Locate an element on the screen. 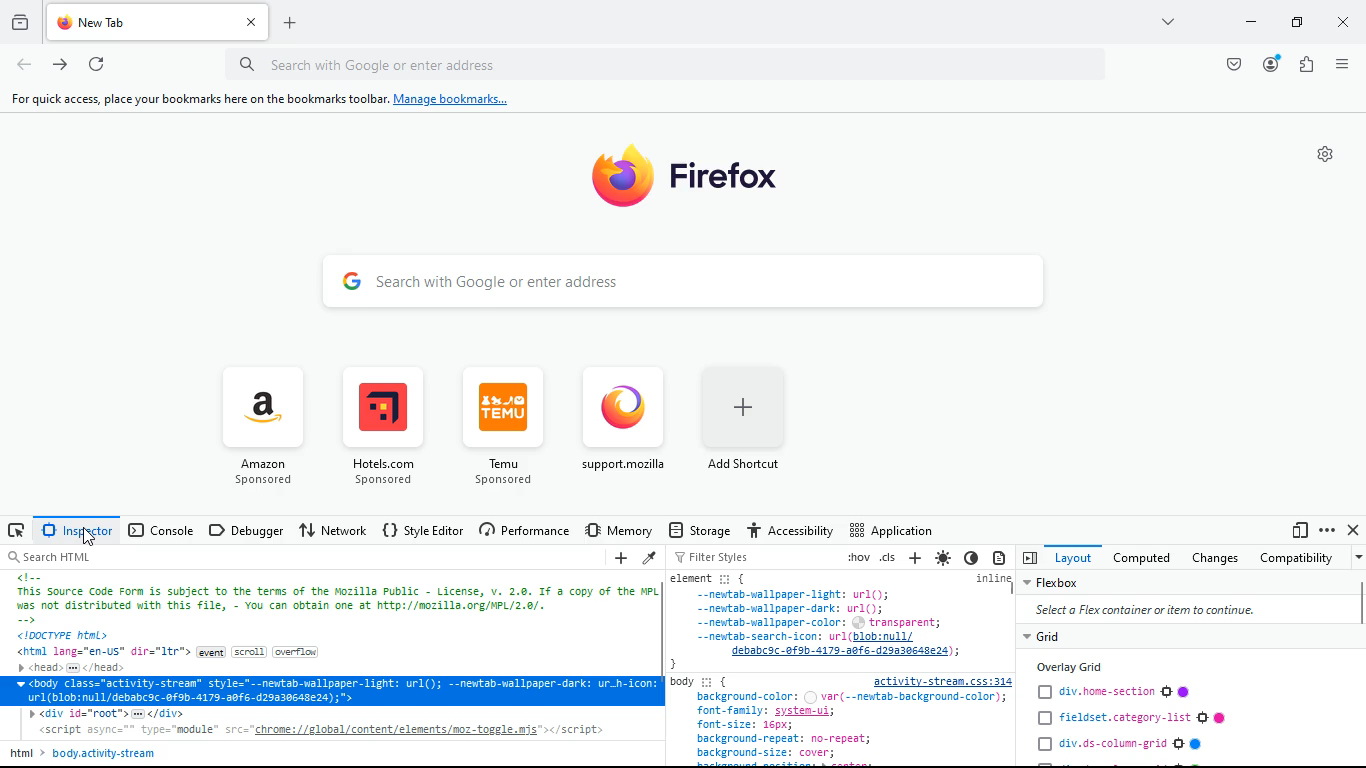 This screenshot has height=768, width=1366. cursor is located at coordinates (85, 536).